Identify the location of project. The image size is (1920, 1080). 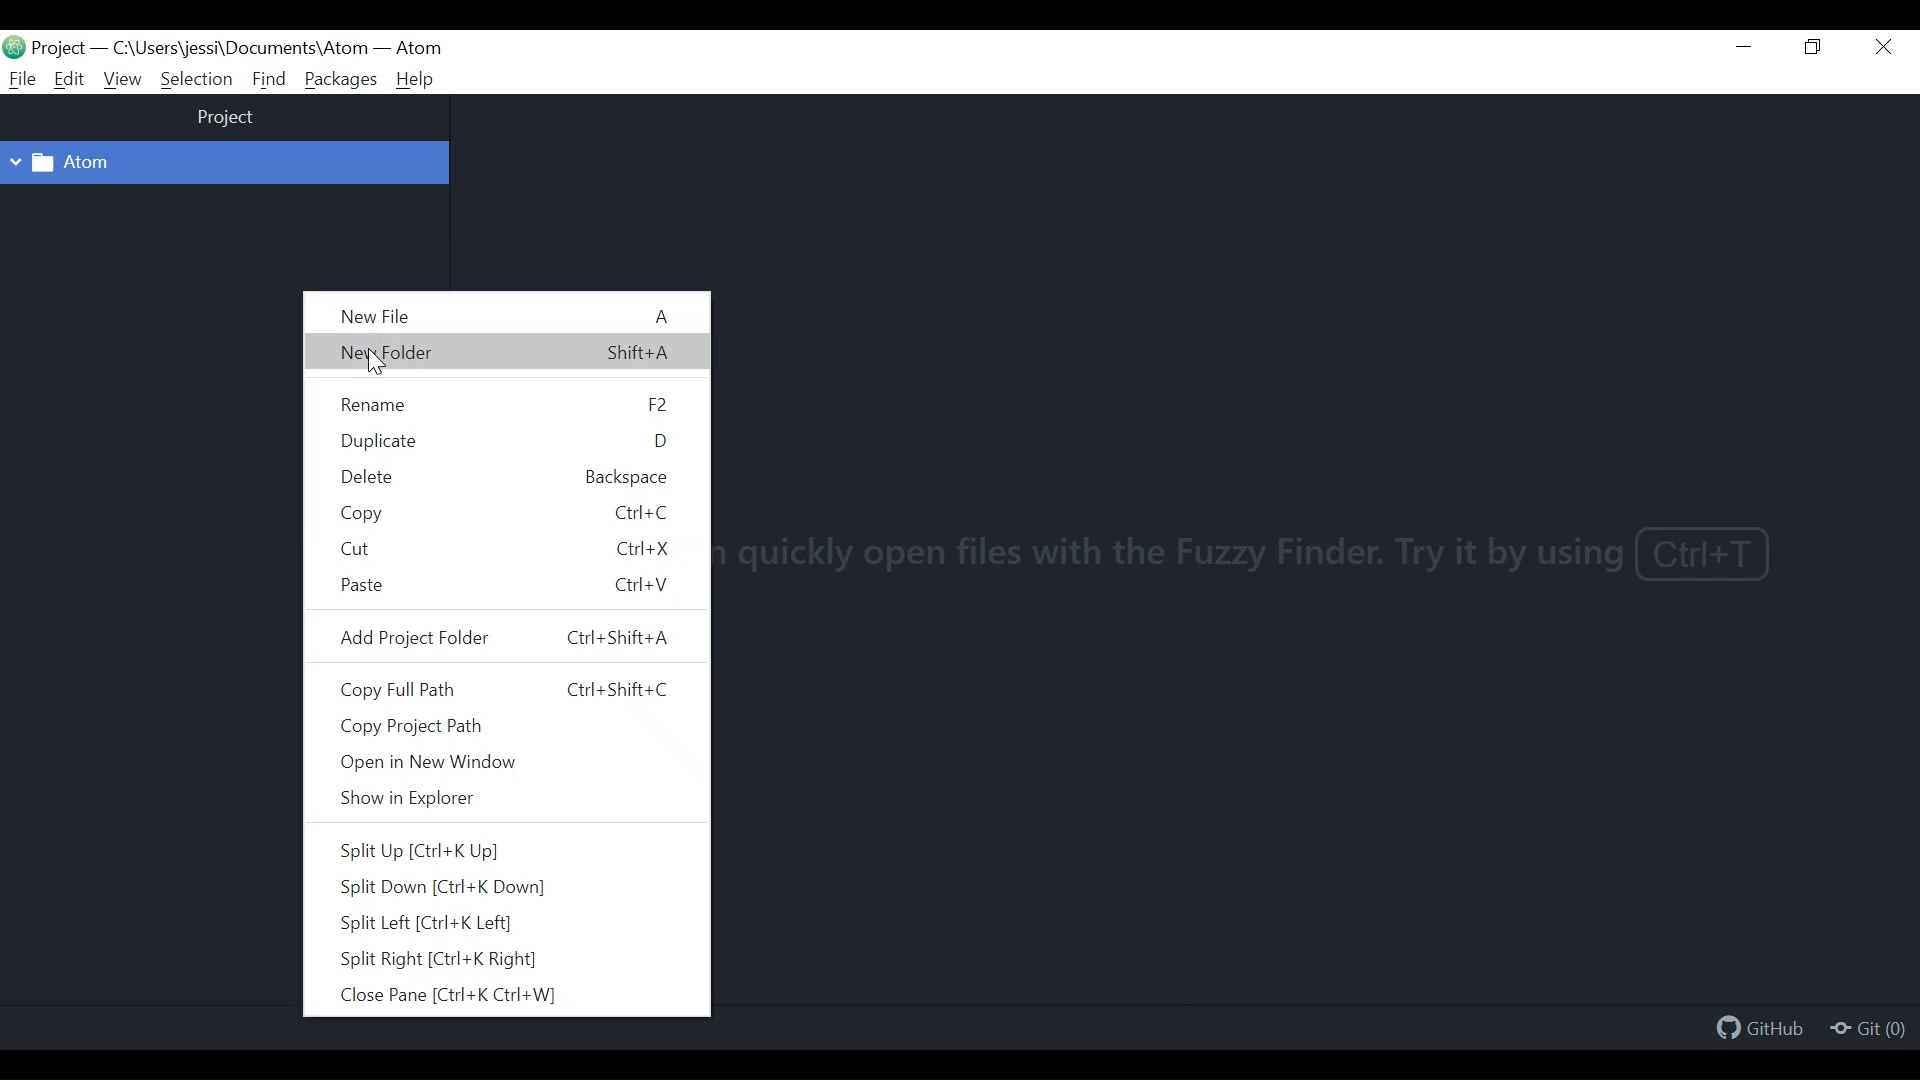
(227, 119).